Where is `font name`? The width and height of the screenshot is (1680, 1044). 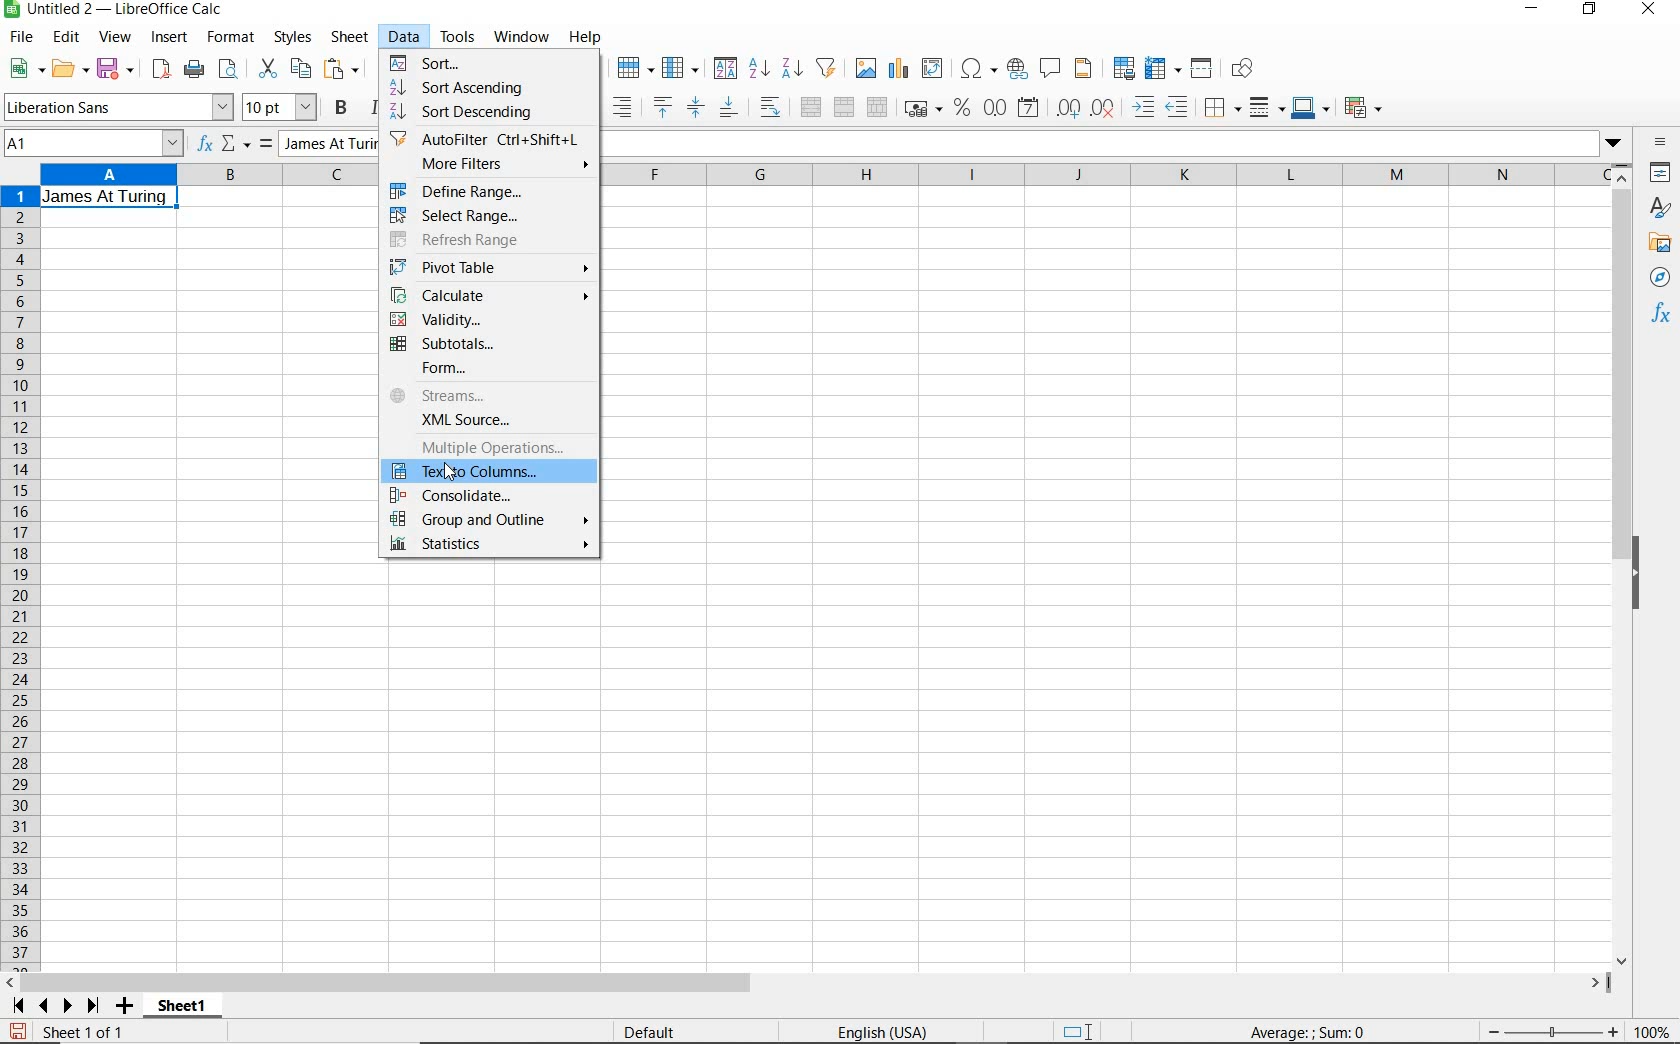 font name is located at coordinates (118, 107).